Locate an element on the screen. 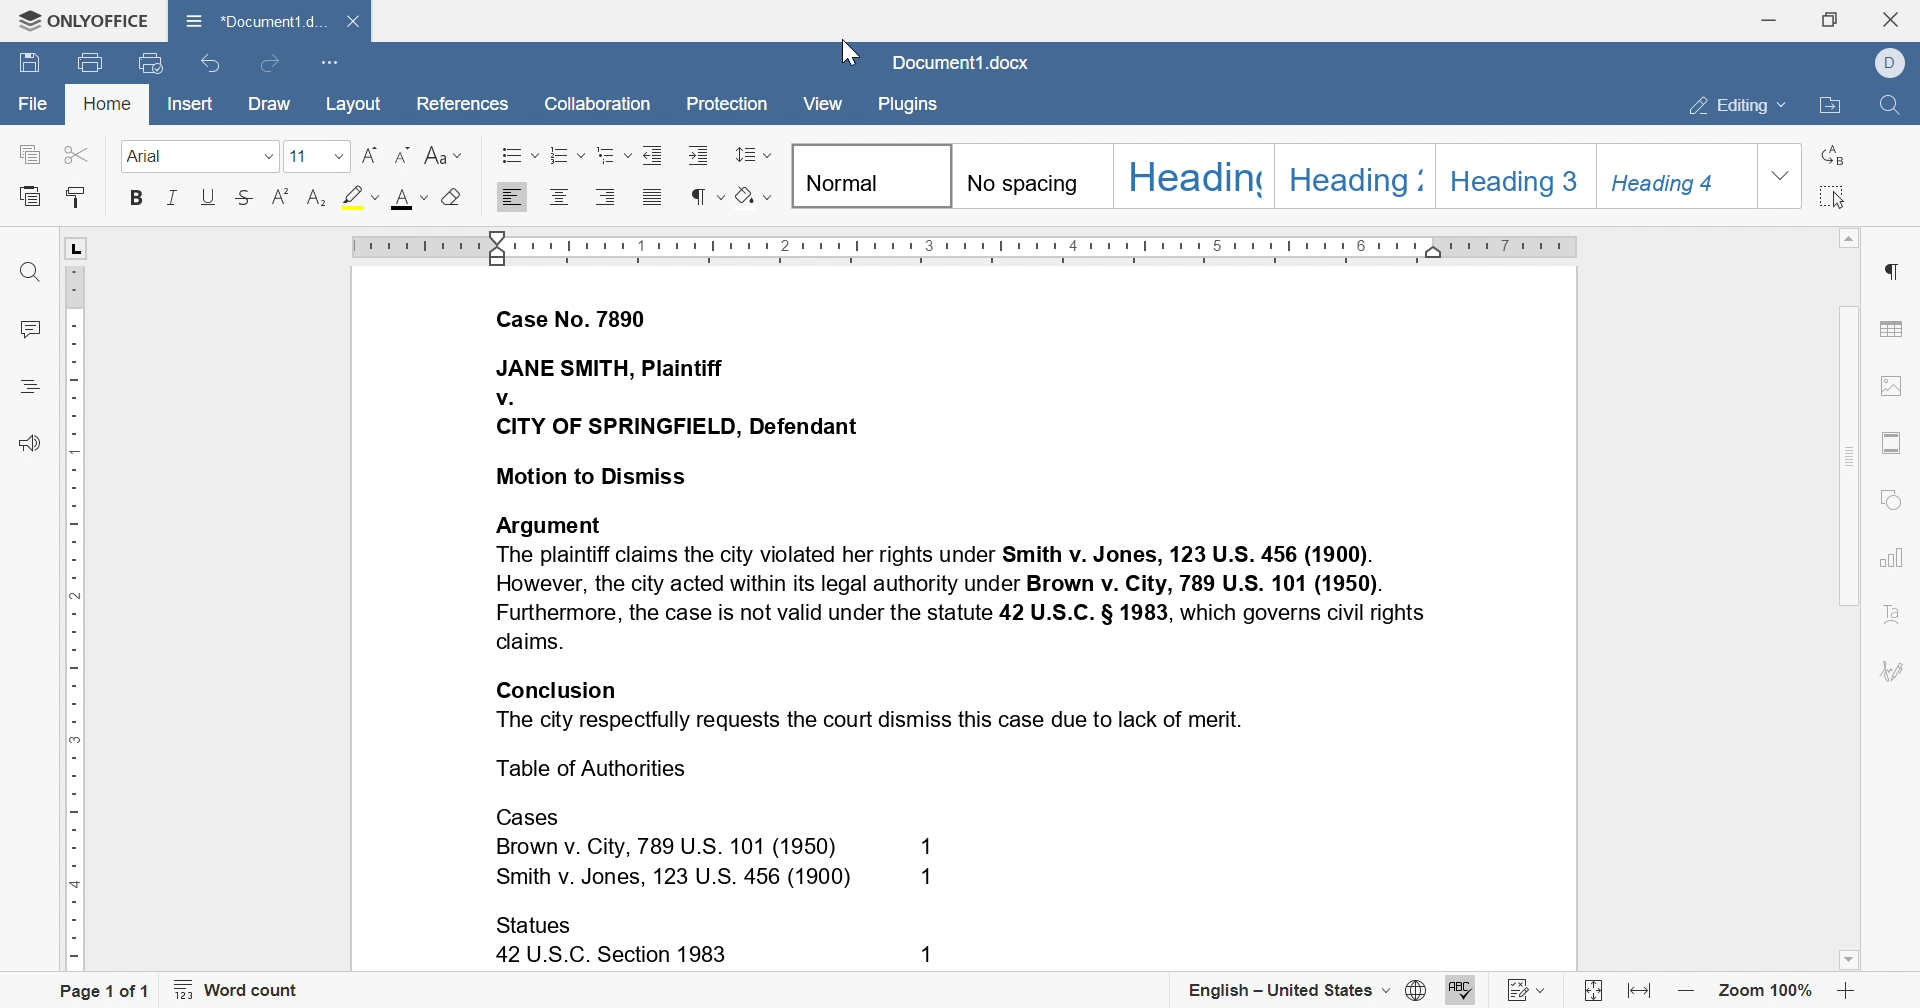  references is located at coordinates (466, 107).